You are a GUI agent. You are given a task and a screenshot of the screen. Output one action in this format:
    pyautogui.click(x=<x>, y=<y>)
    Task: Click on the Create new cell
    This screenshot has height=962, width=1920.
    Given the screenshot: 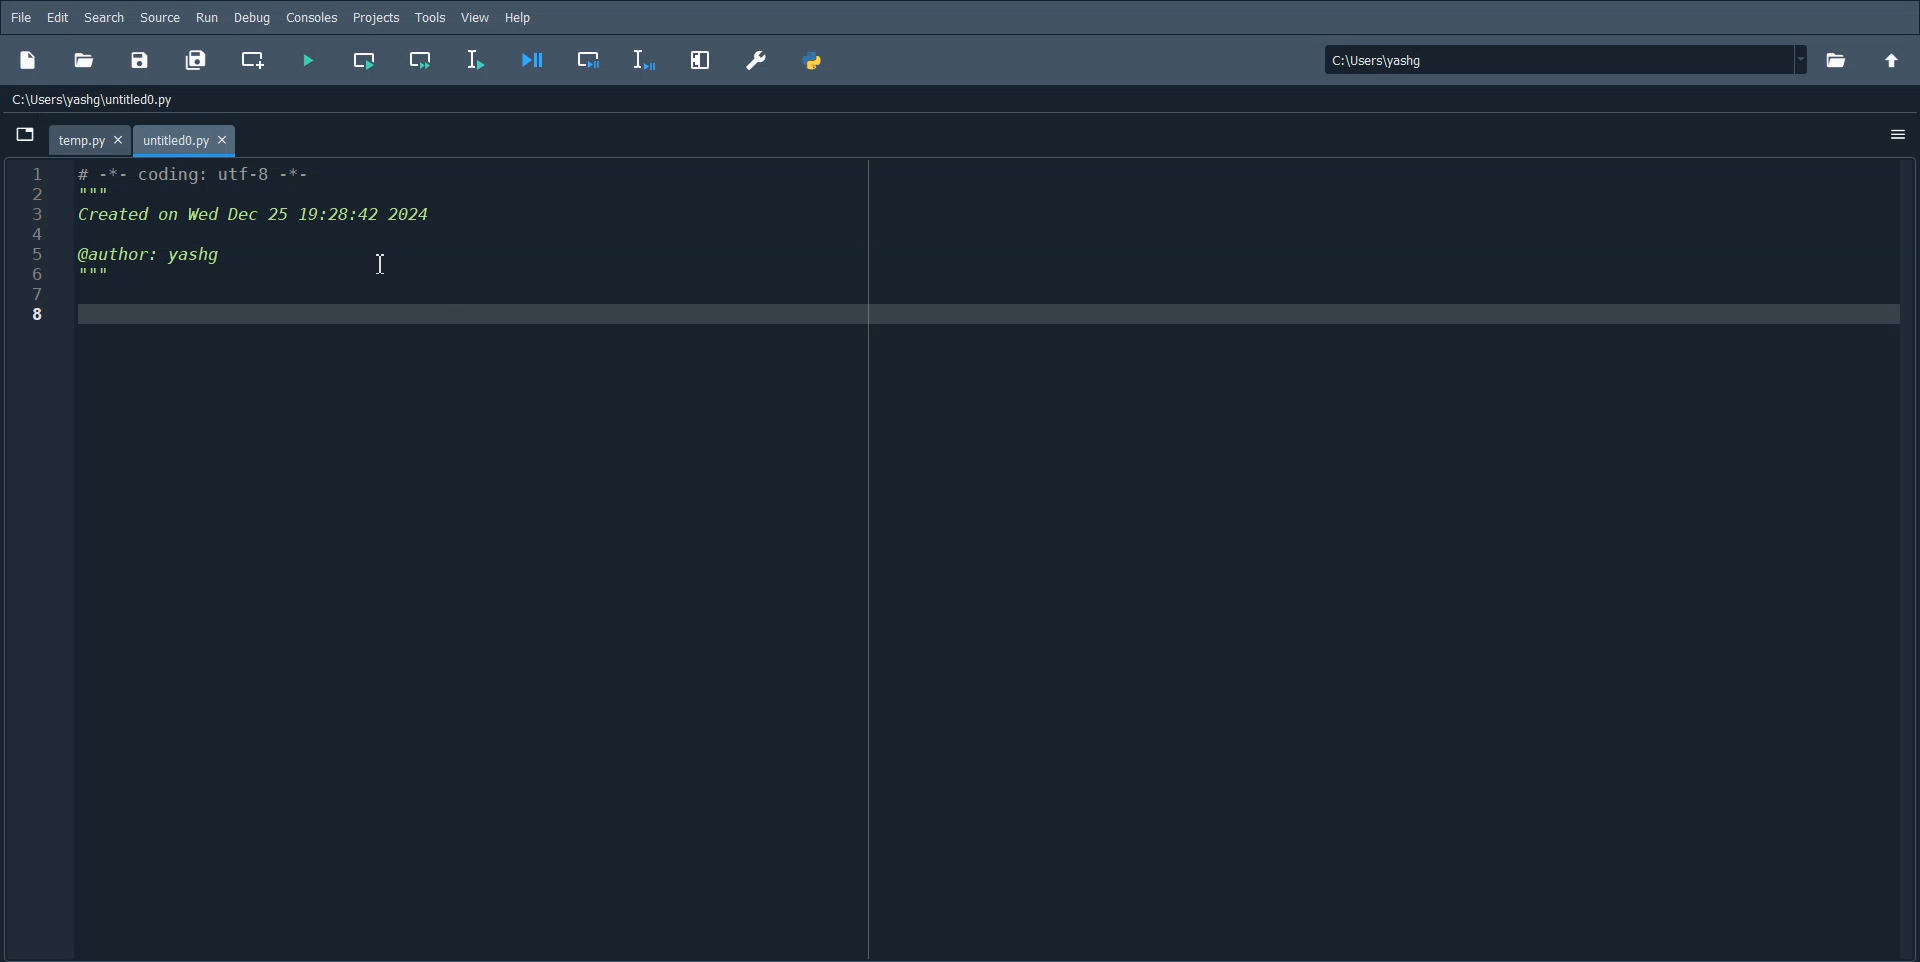 What is the action you would take?
    pyautogui.click(x=251, y=60)
    